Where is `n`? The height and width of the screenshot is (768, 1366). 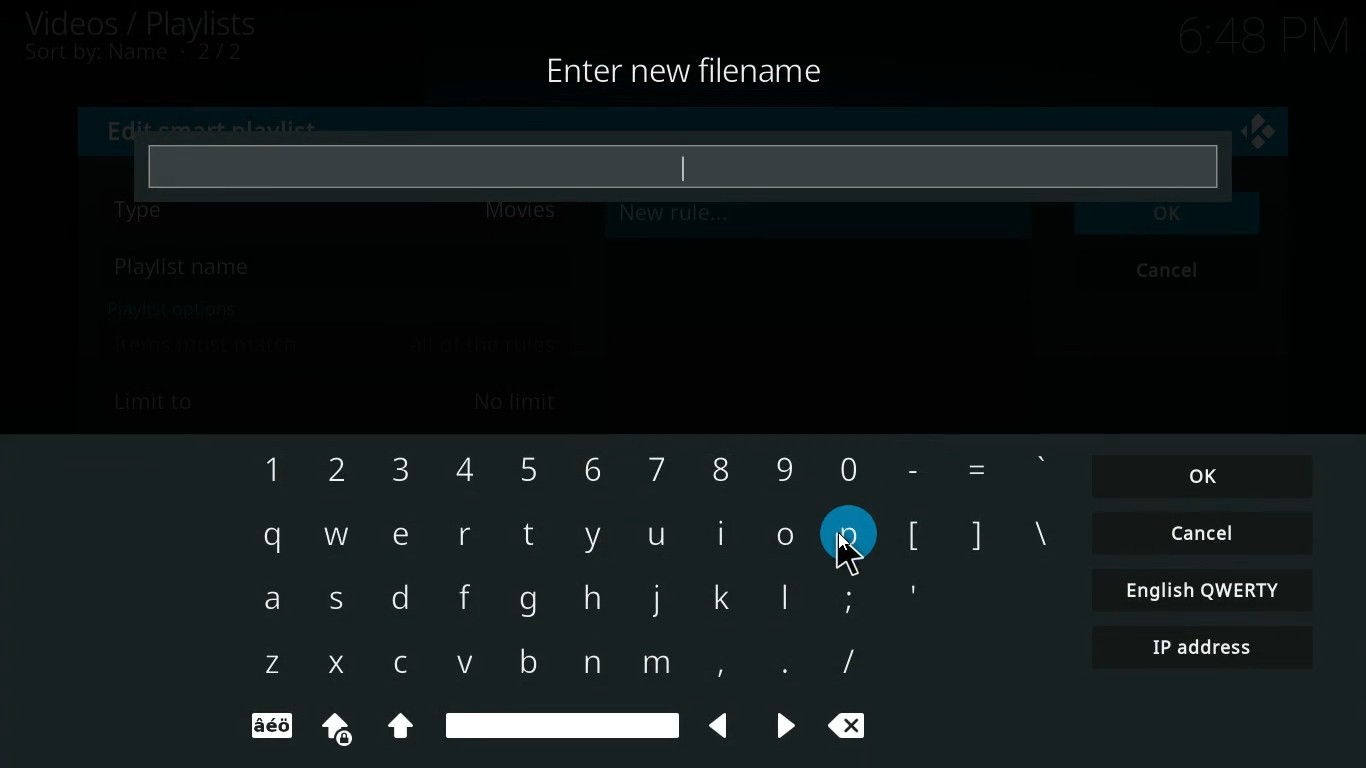 n is located at coordinates (590, 664).